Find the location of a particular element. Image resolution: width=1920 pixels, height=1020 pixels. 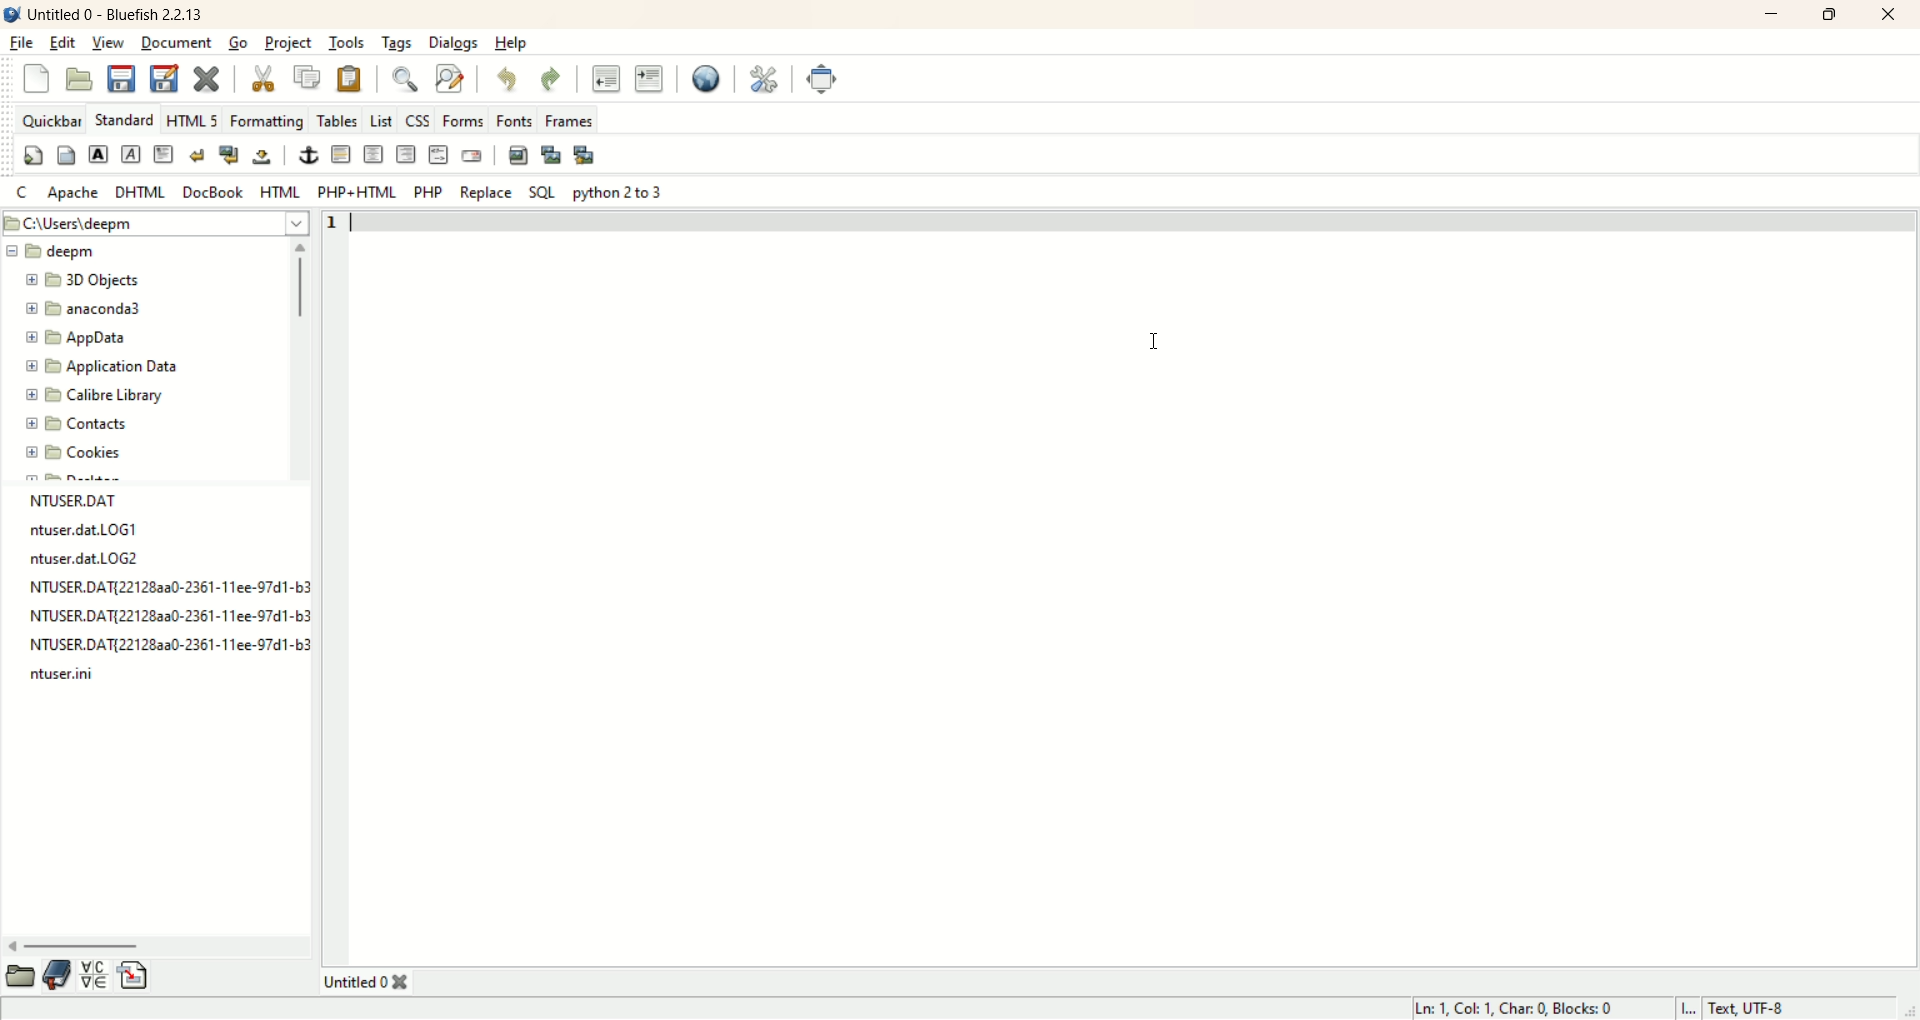

DHTML is located at coordinates (139, 192).